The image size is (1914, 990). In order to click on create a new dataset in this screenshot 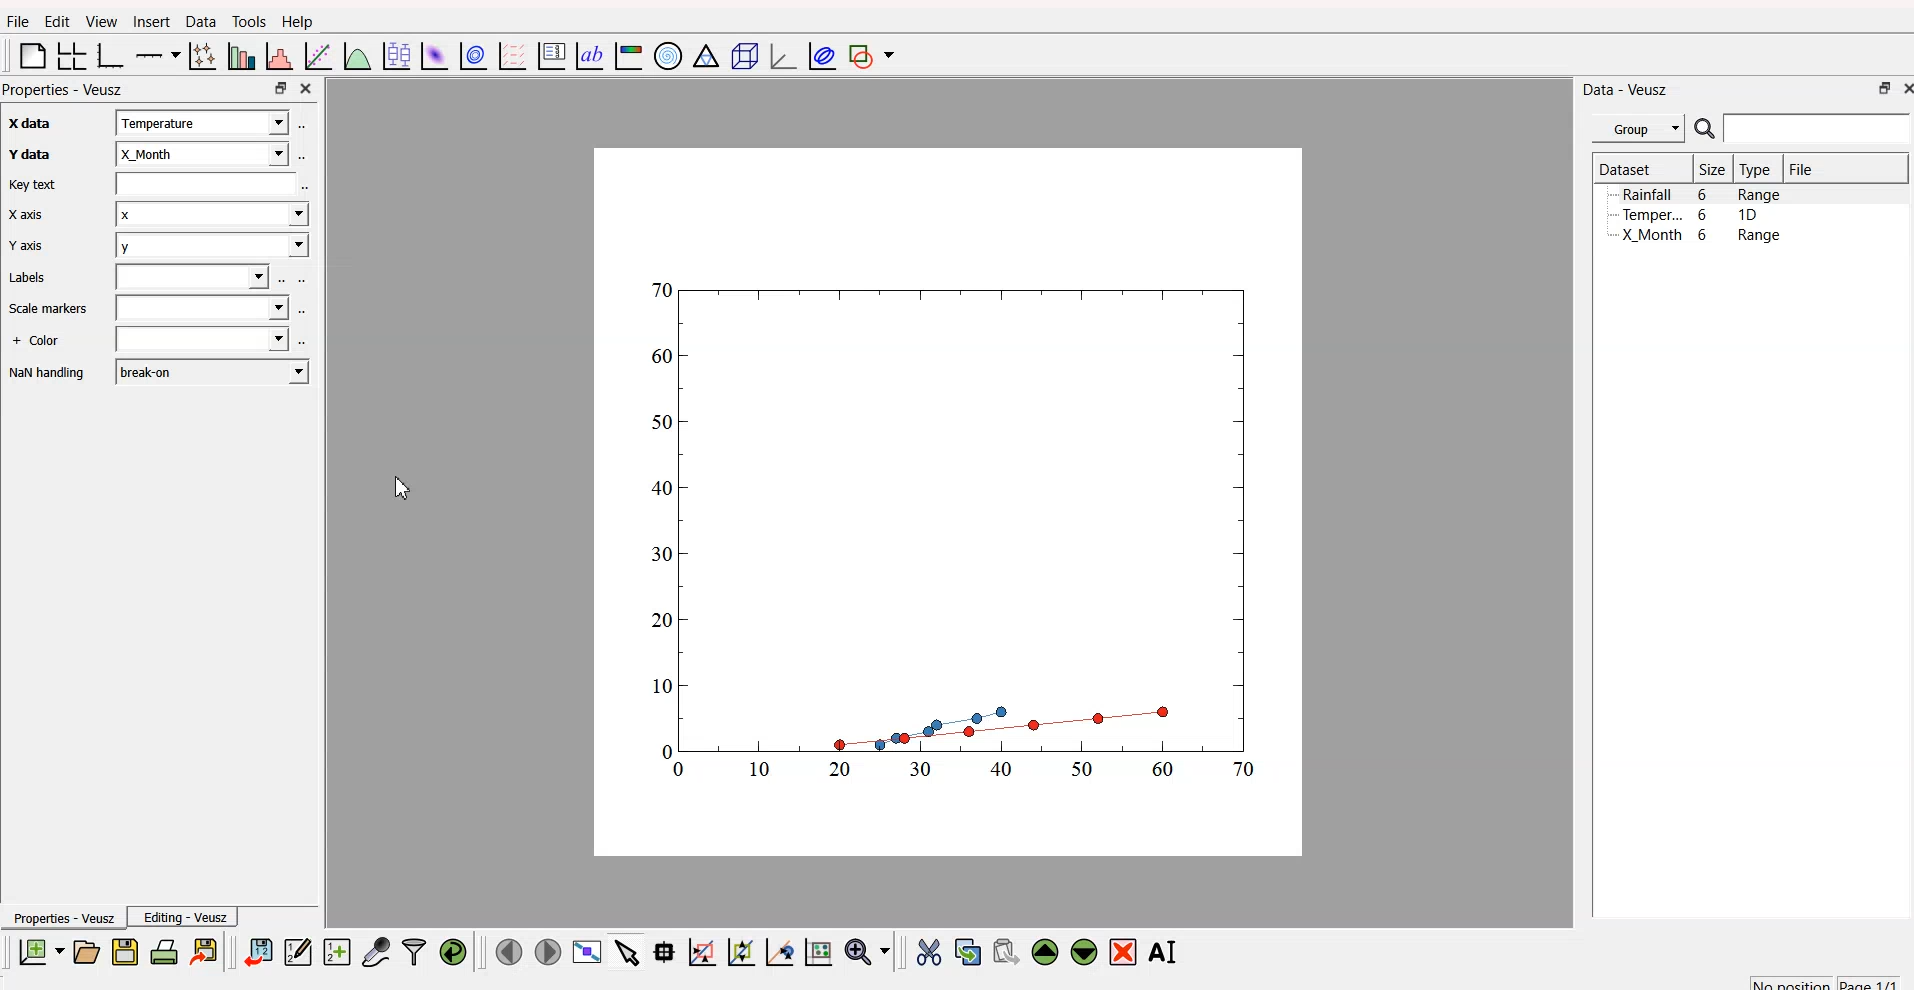, I will do `click(336, 951)`.